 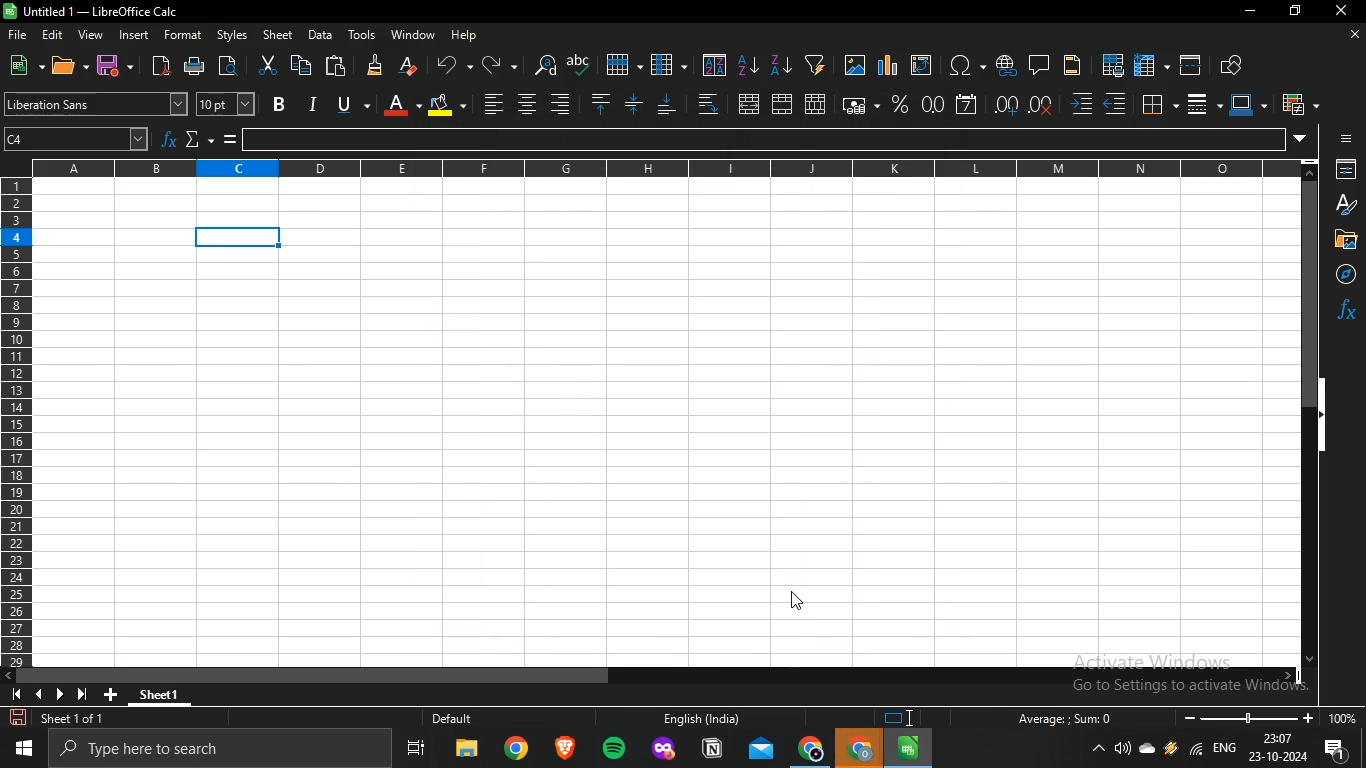 What do you see at coordinates (560, 102) in the screenshot?
I see `align left` at bounding box center [560, 102].